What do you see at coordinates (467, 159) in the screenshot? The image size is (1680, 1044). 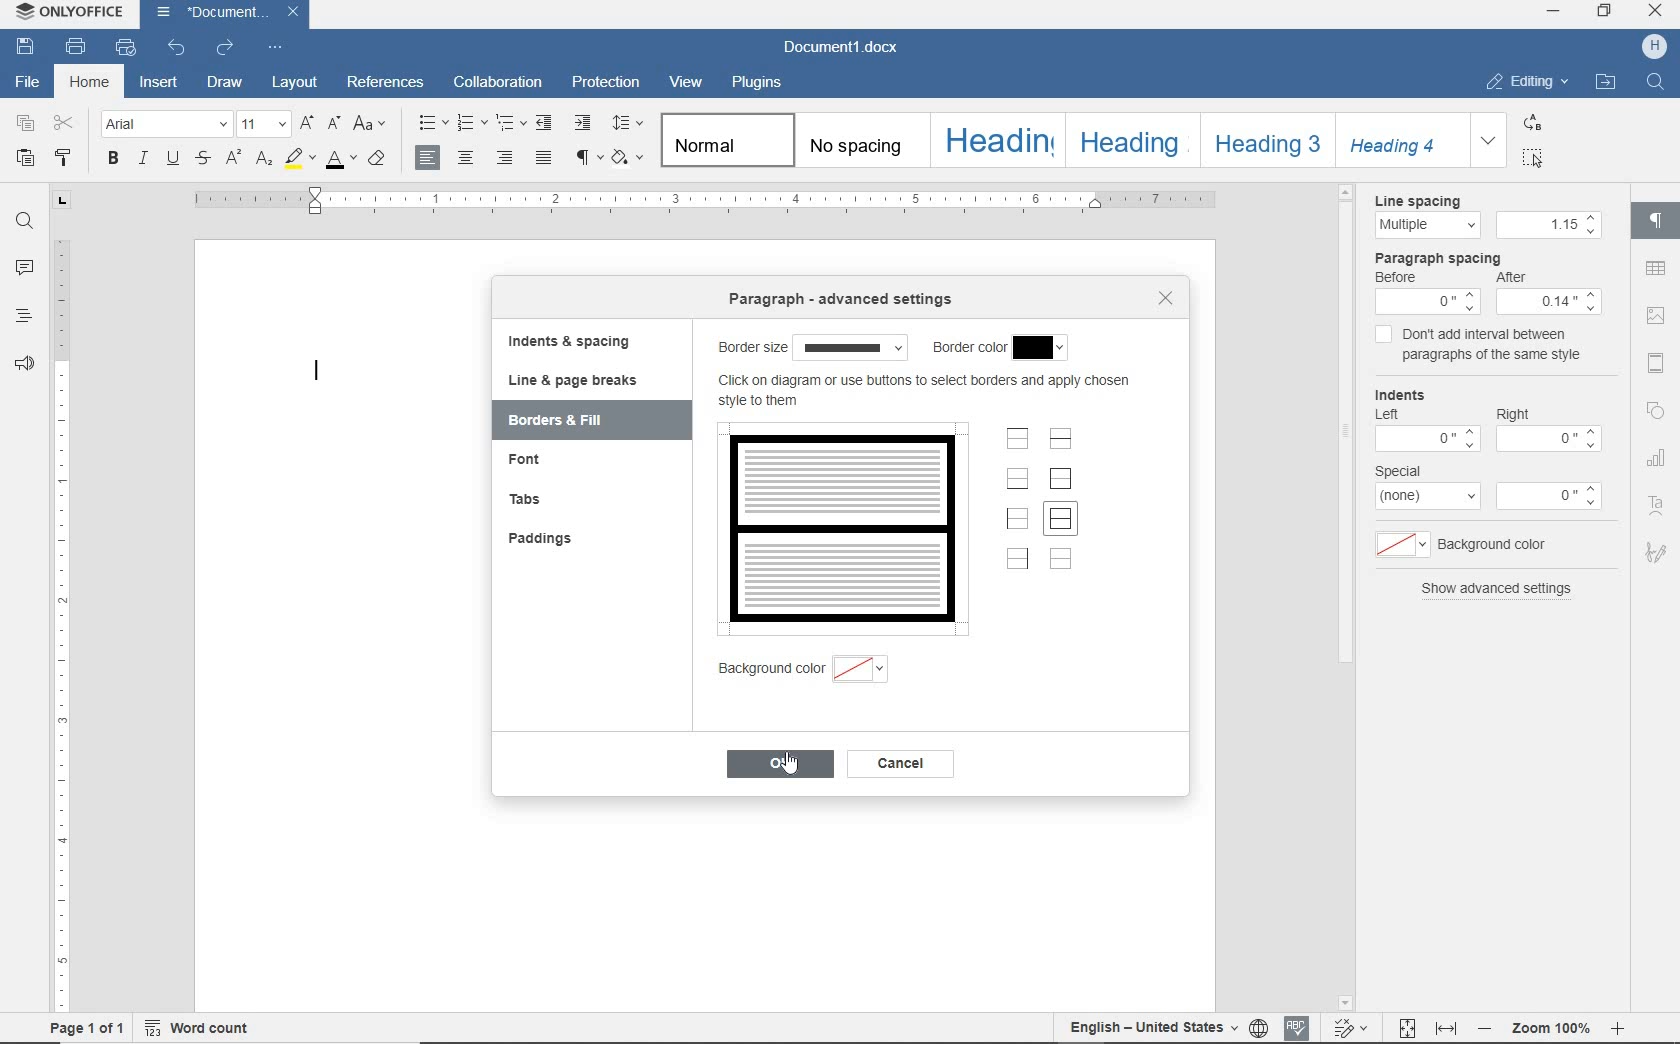 I see `align center` at bounding box center [467, 159].